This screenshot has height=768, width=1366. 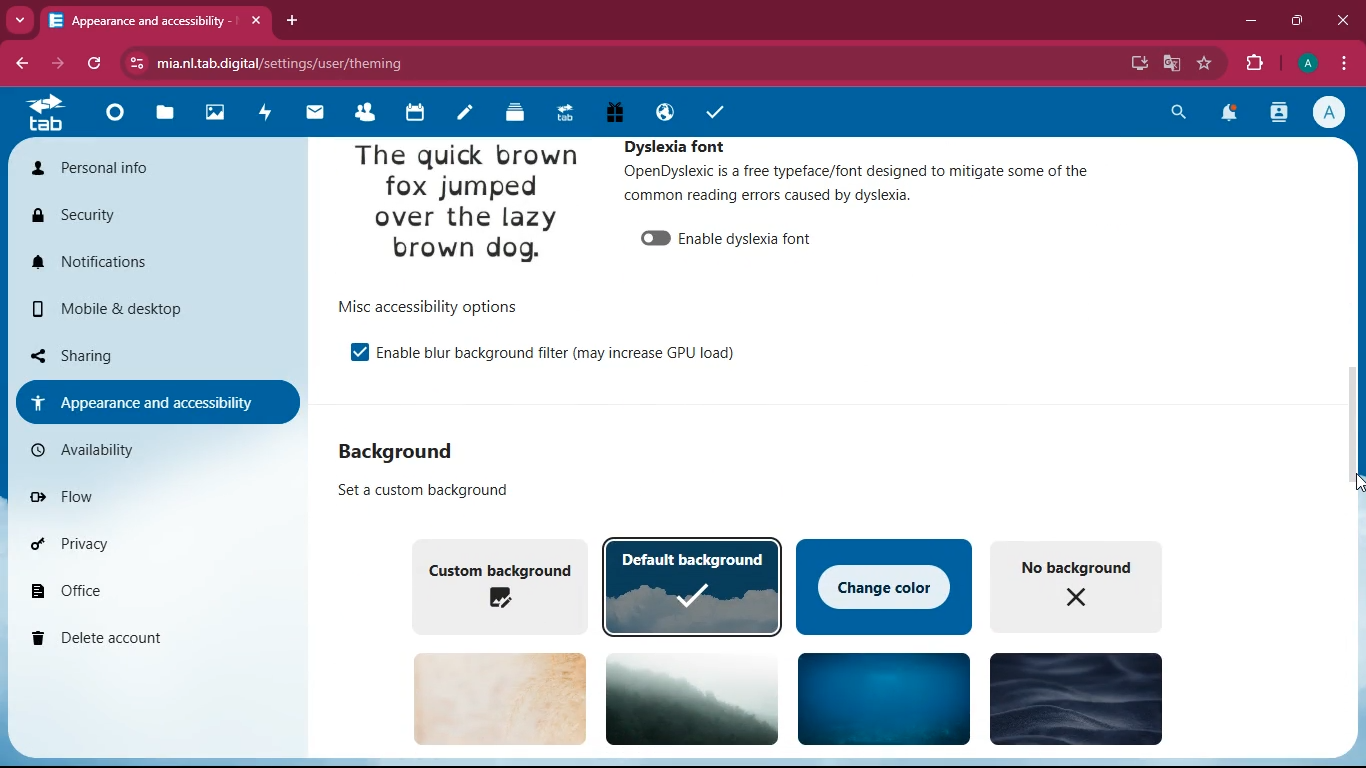 I want to click on notifications, so click(x=144, y=262).